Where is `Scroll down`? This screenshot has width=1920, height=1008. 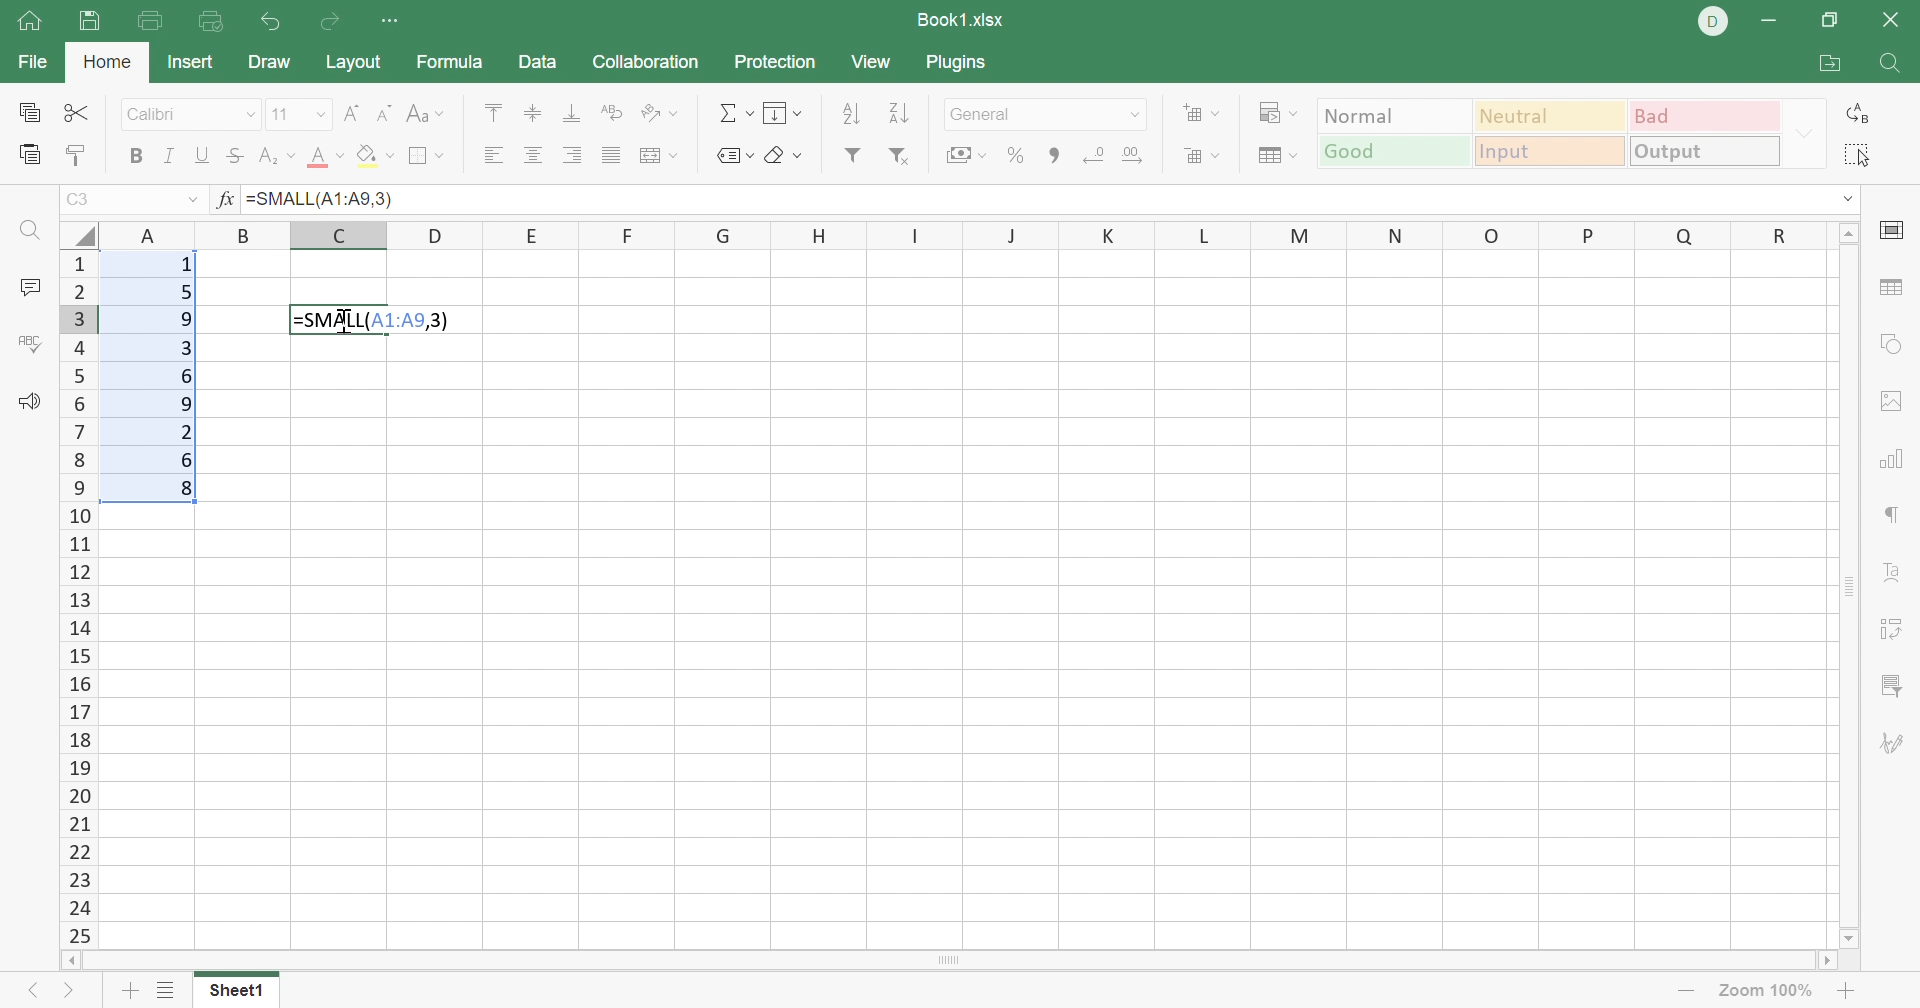 Scroll down is located at coordinates (1849, 938).